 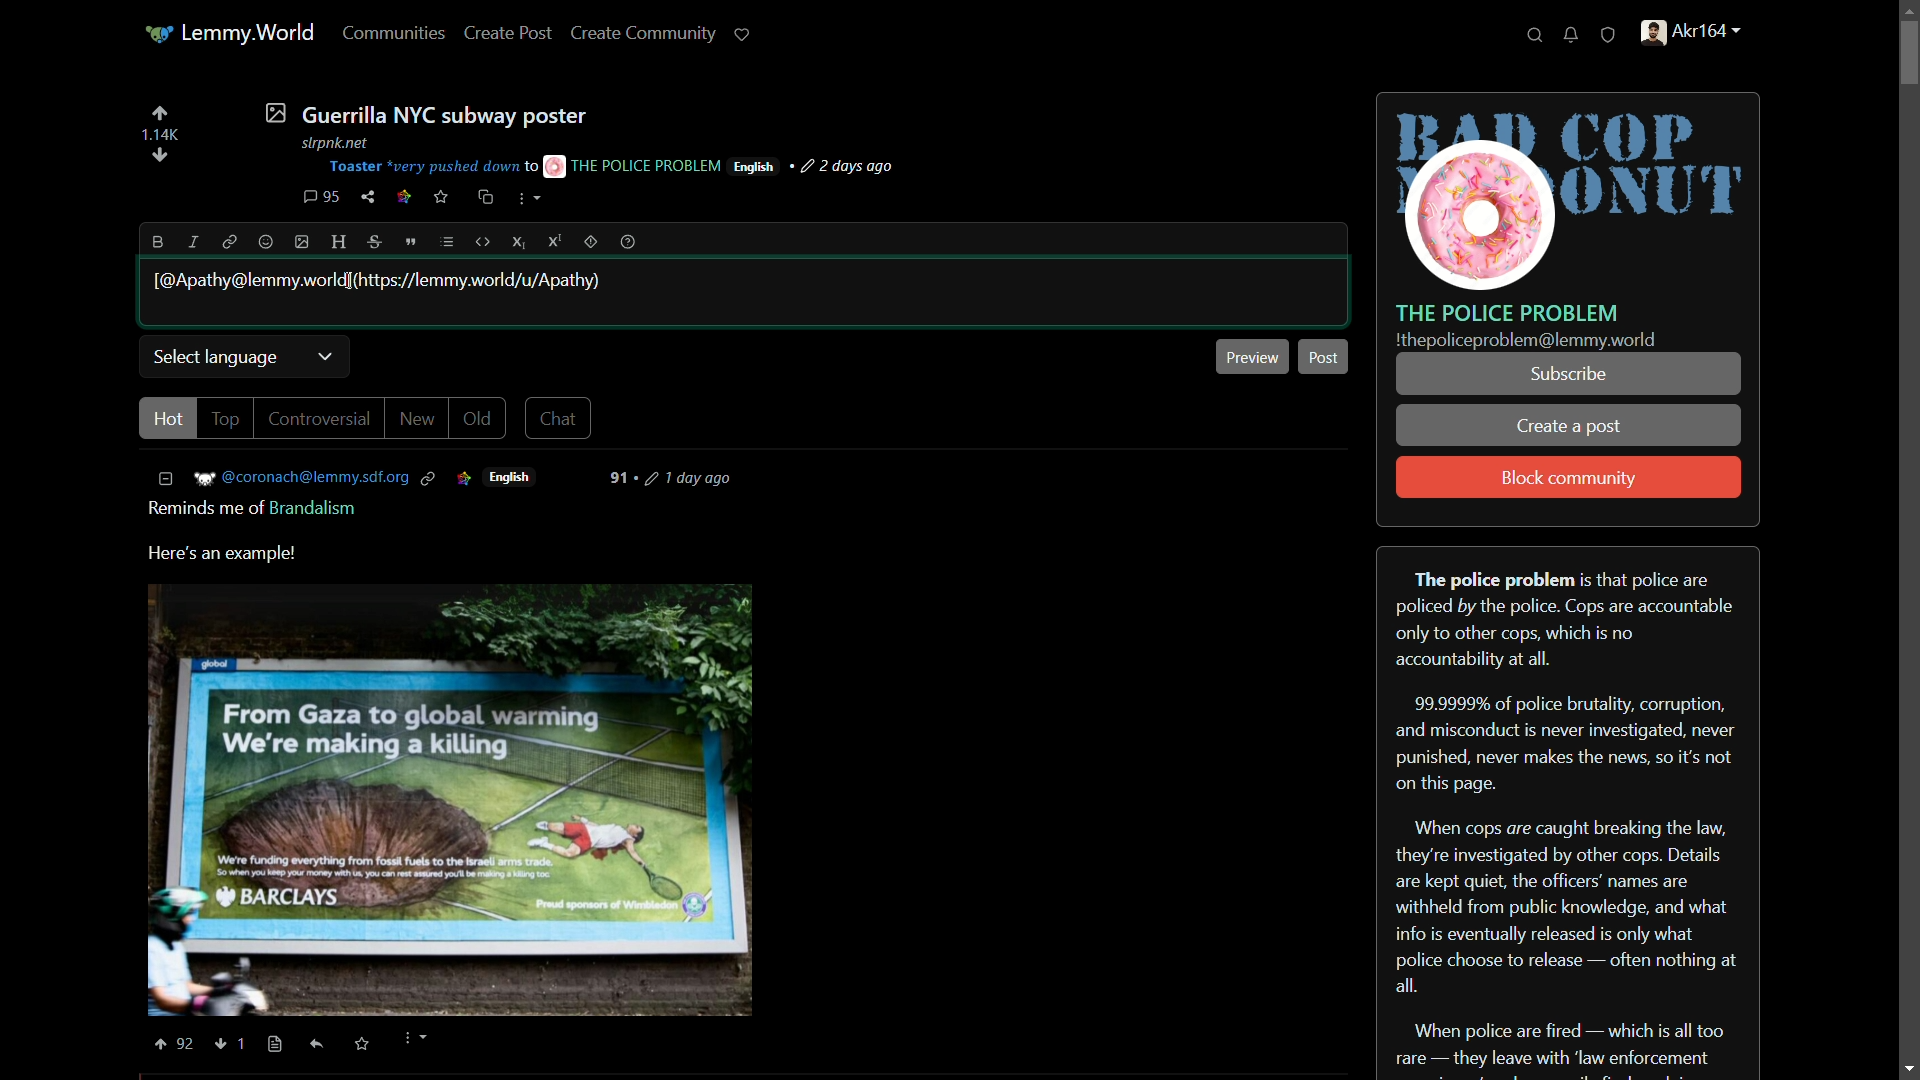 I want to click on COLLAPSE, so click(x=171, y=479).